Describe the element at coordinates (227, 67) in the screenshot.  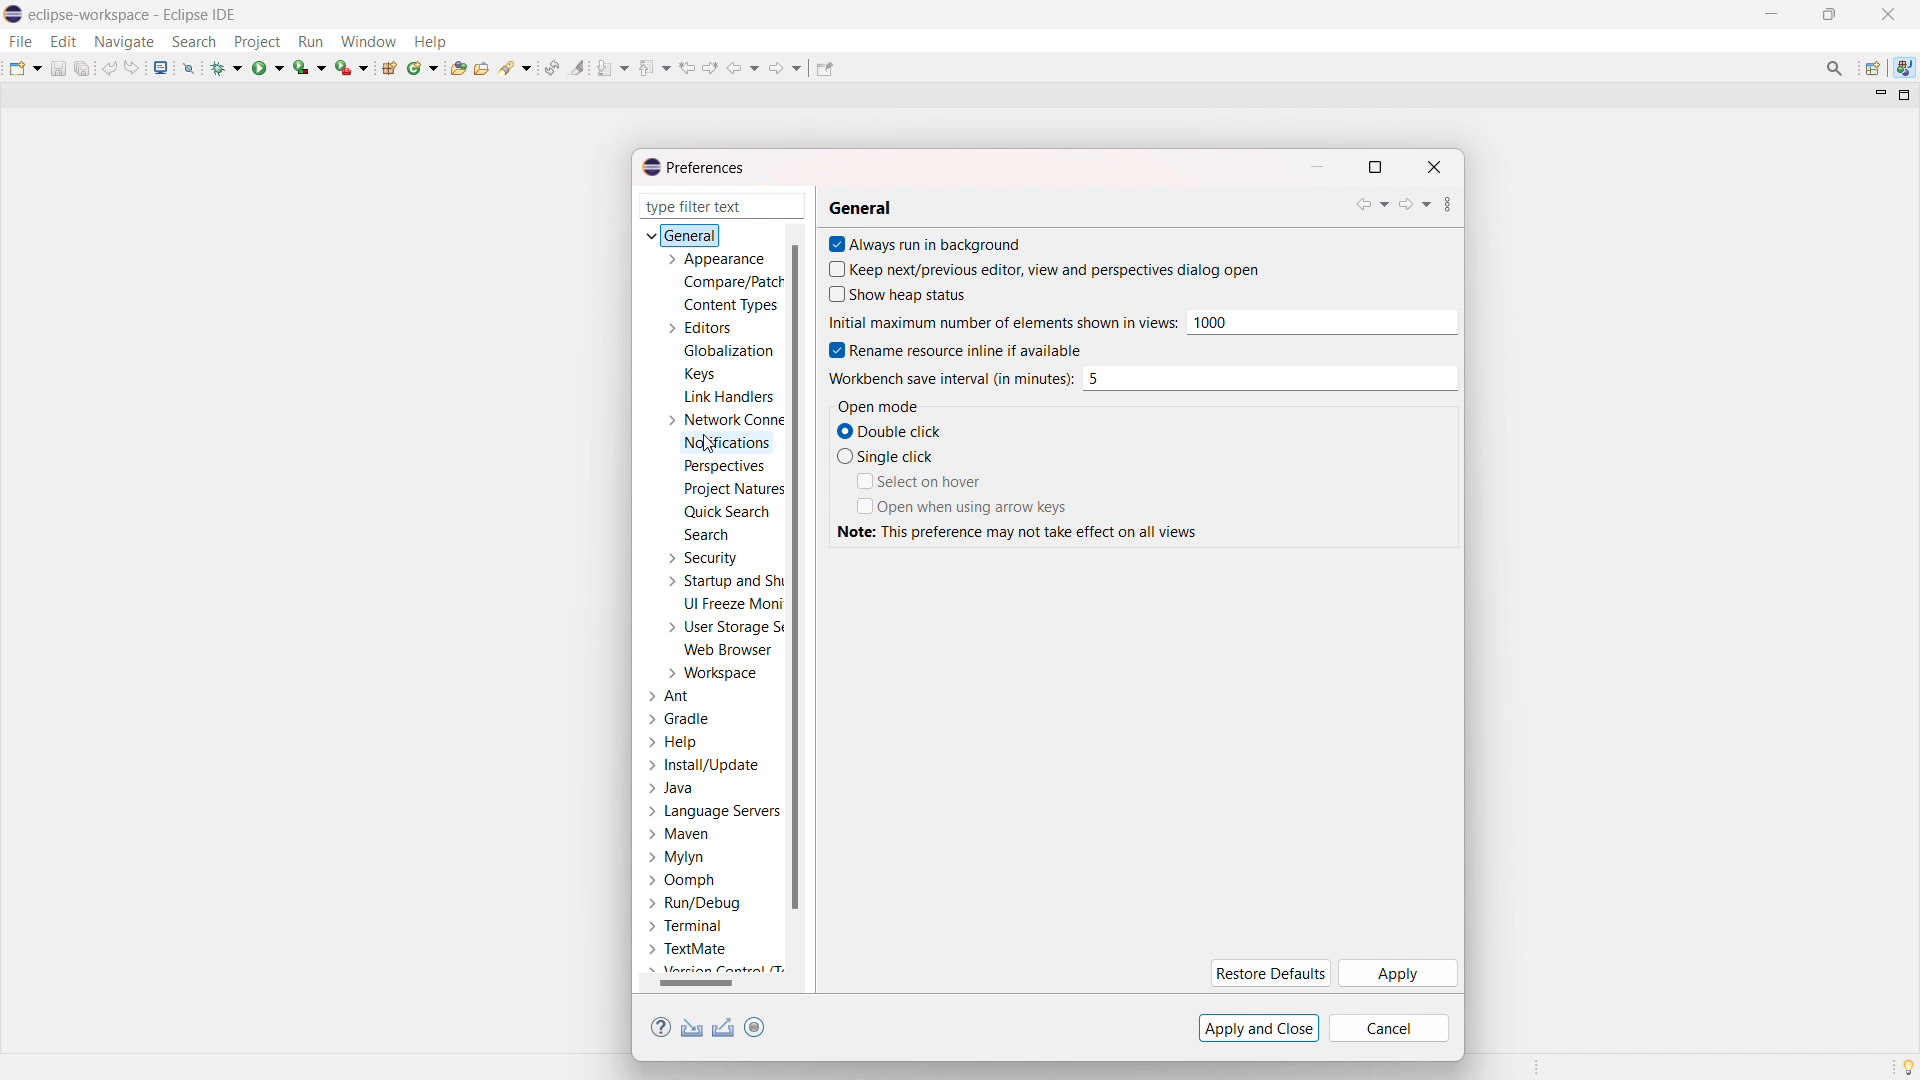
I see `debug` at that location.